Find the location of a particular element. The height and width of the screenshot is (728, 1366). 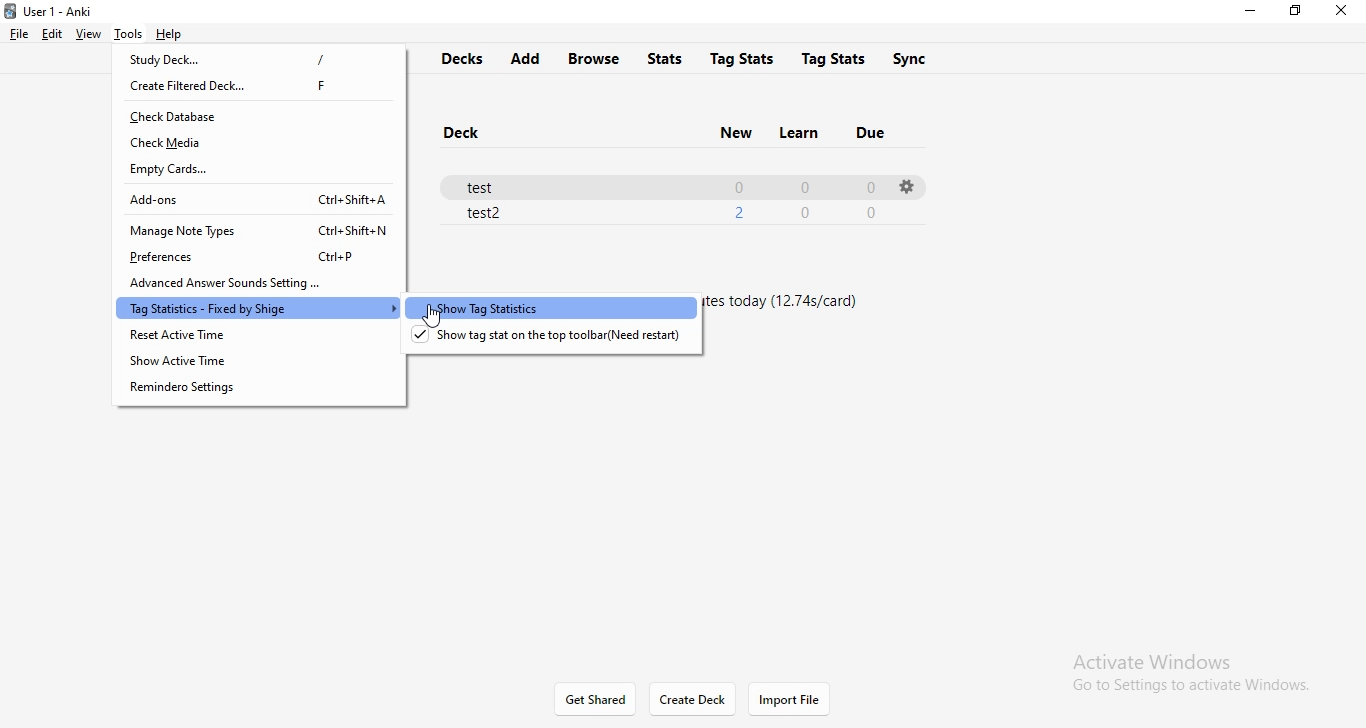

edit is located at coordinates (53, 33).